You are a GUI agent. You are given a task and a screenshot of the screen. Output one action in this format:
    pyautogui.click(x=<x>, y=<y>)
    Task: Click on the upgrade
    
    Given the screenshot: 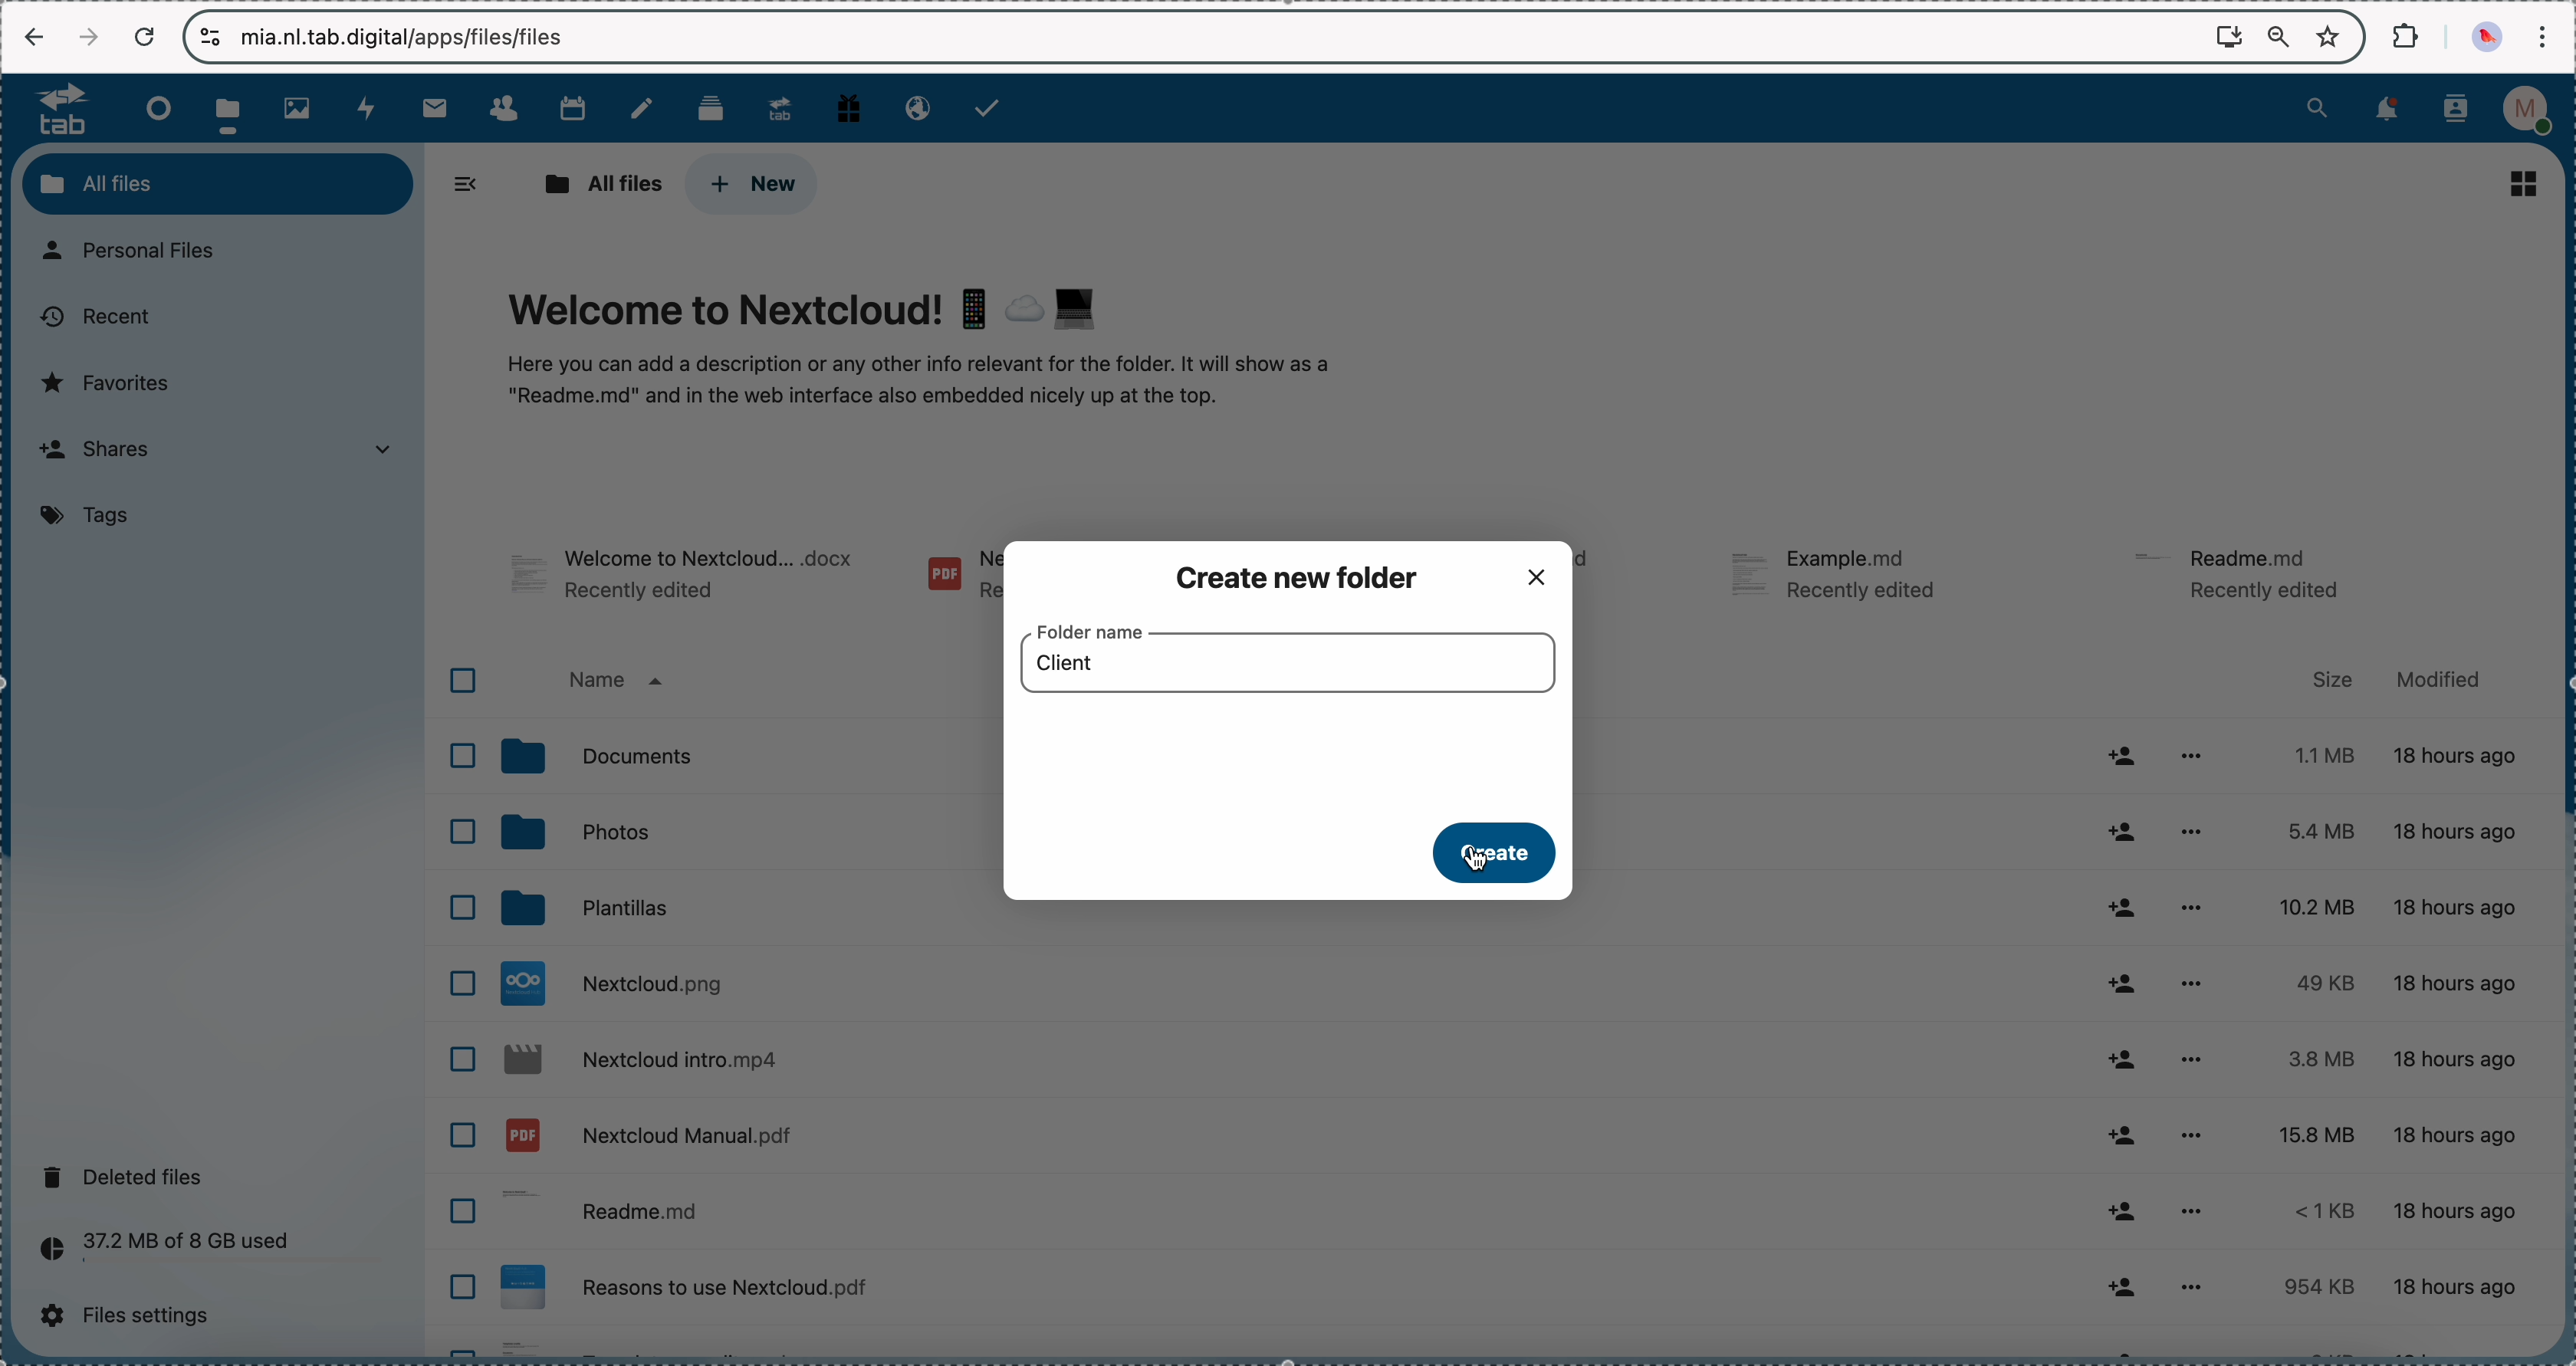 What is the action you would take?
    pyautogui.click(x=780, y=107)
    